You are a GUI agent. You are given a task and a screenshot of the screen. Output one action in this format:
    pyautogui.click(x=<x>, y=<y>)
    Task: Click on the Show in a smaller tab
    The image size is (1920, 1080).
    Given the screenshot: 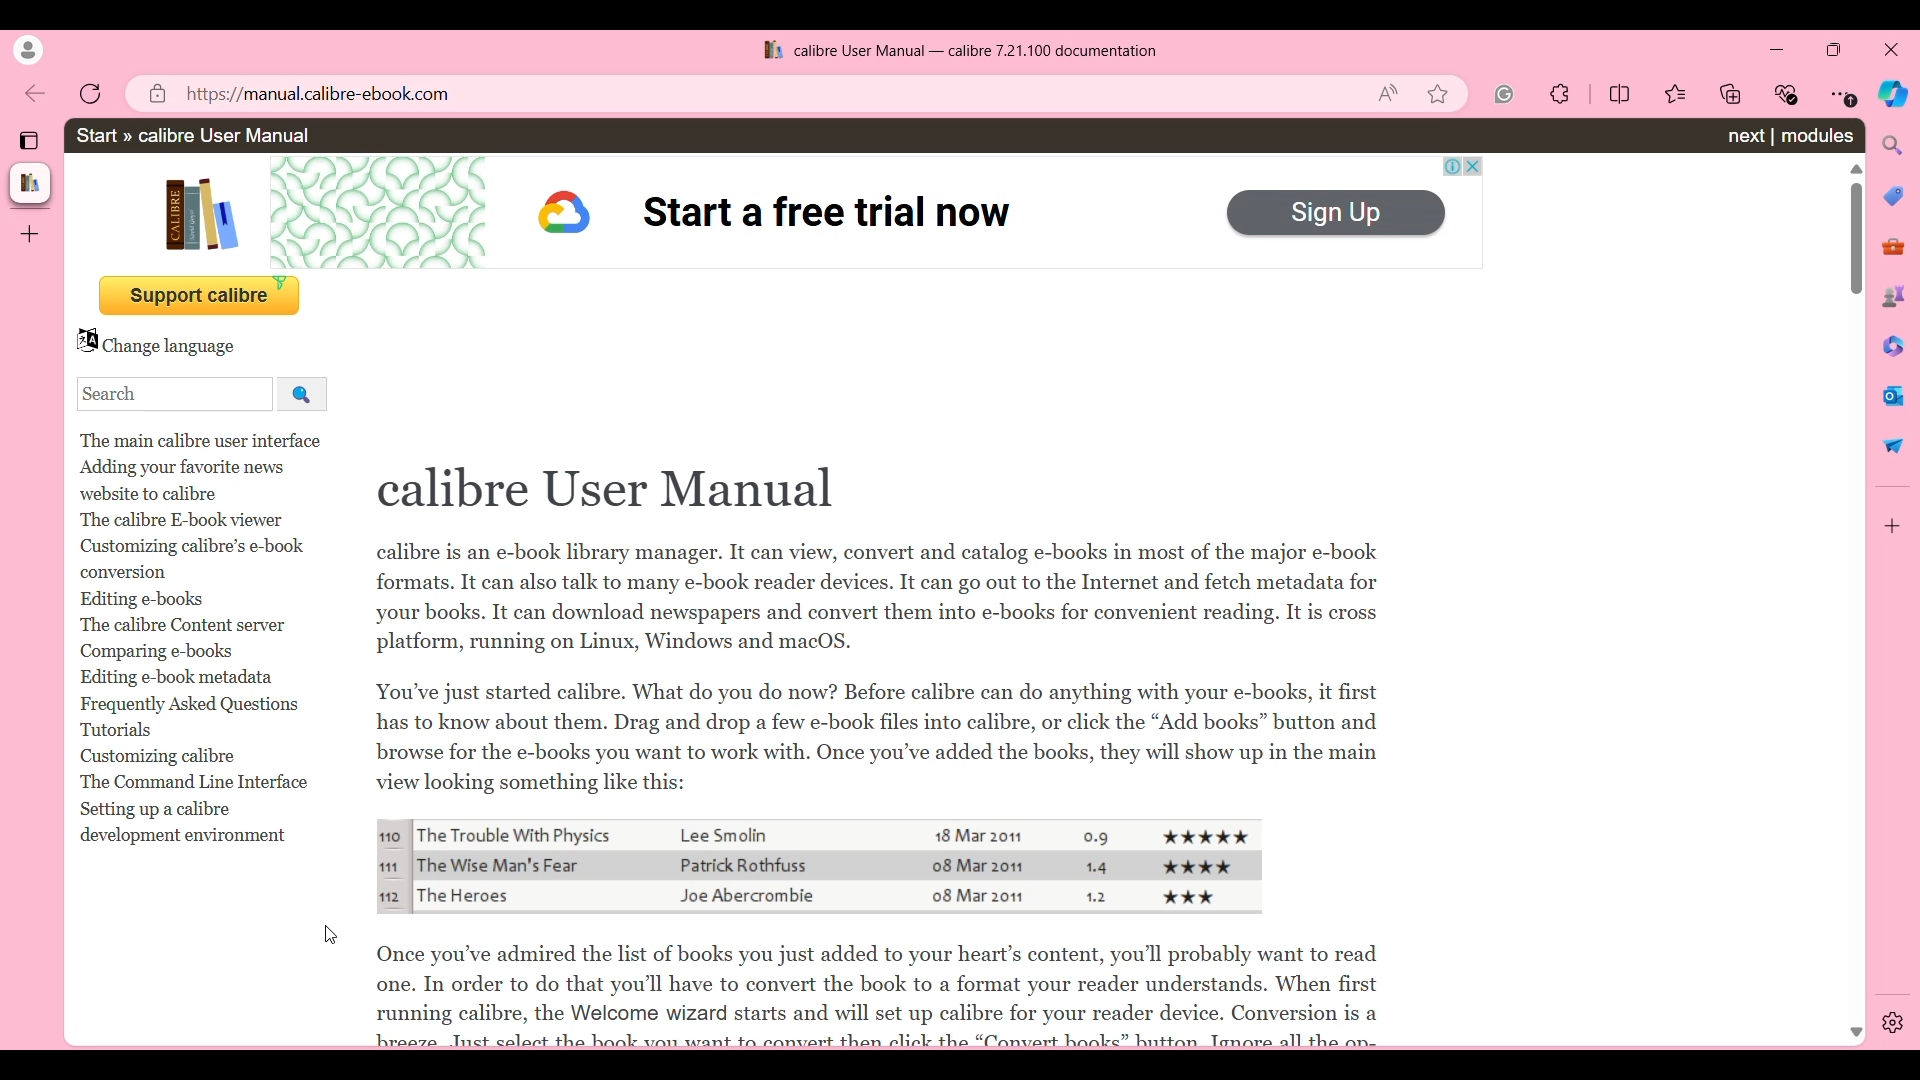 What is the action you would take?
    pyautogui.click(x=1834, y=50)
    